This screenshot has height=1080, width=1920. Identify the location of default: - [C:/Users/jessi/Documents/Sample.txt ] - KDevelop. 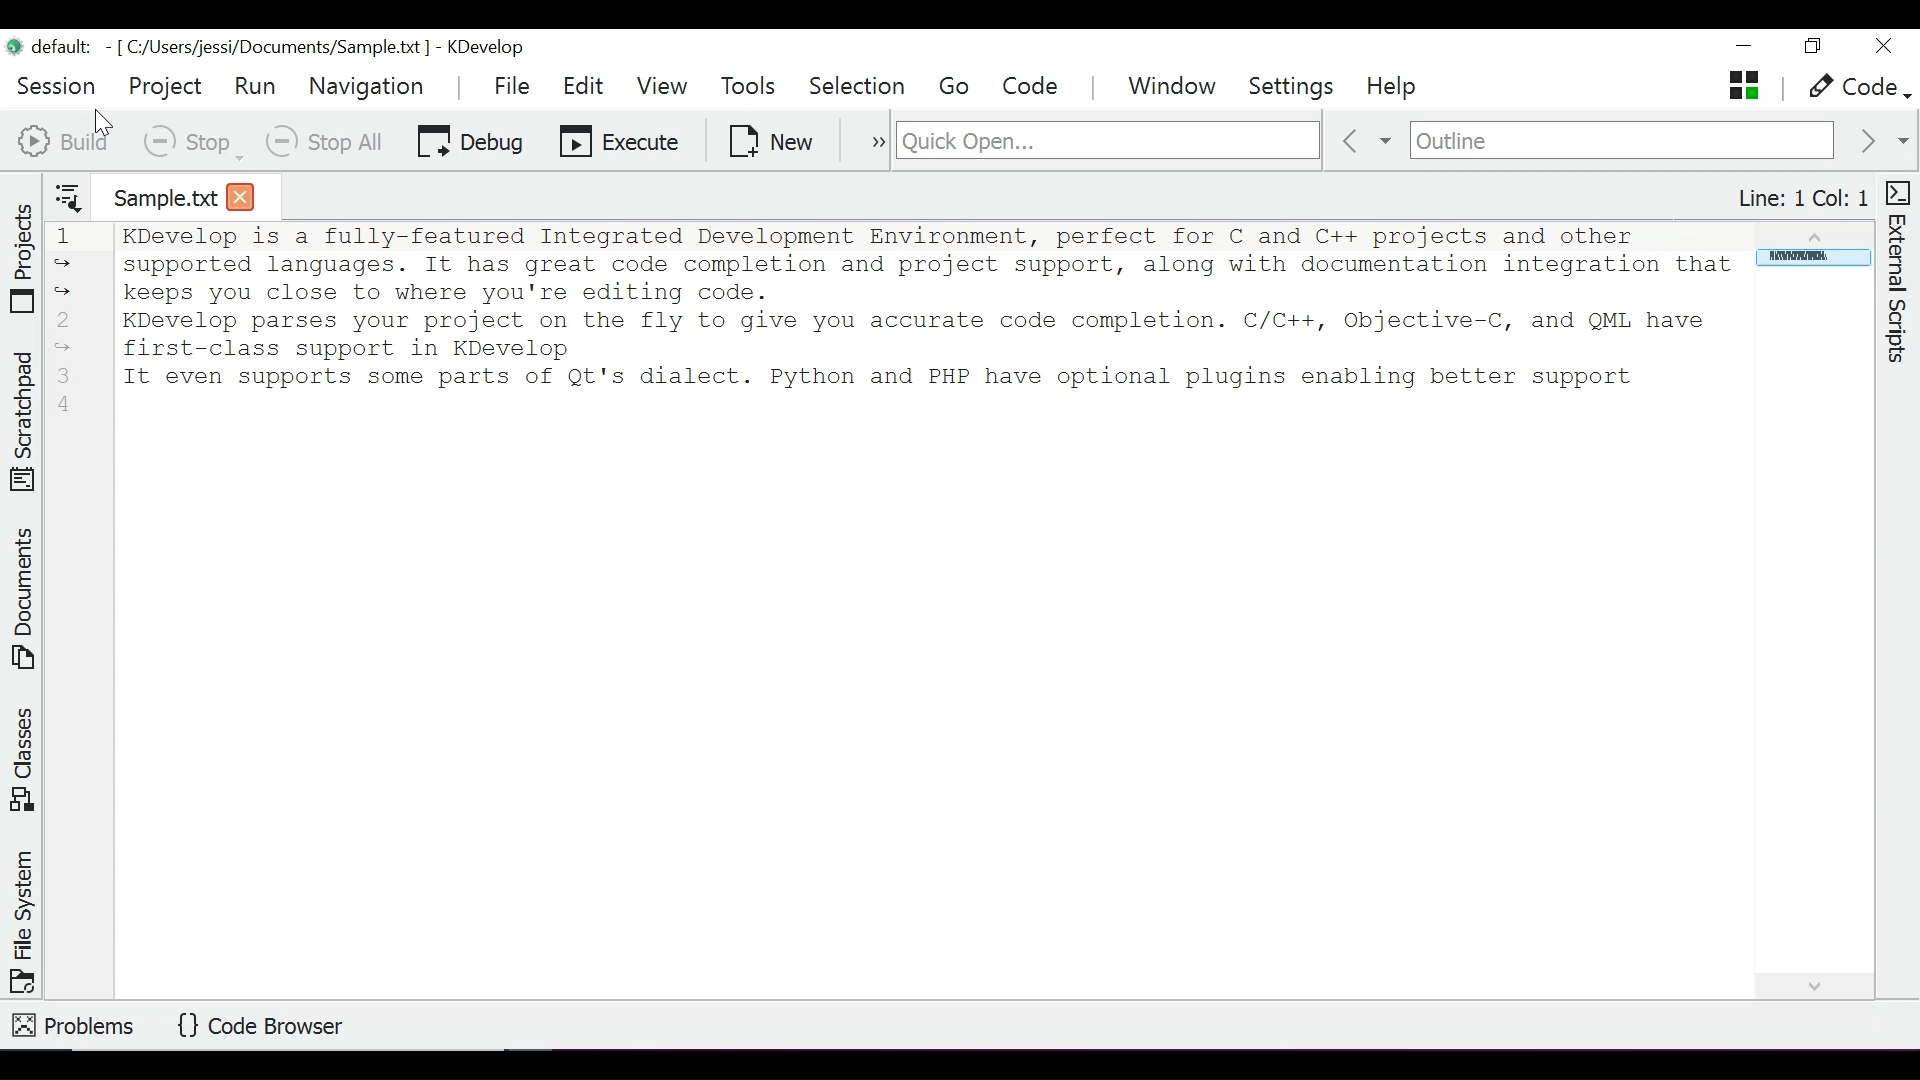
(272, 47).